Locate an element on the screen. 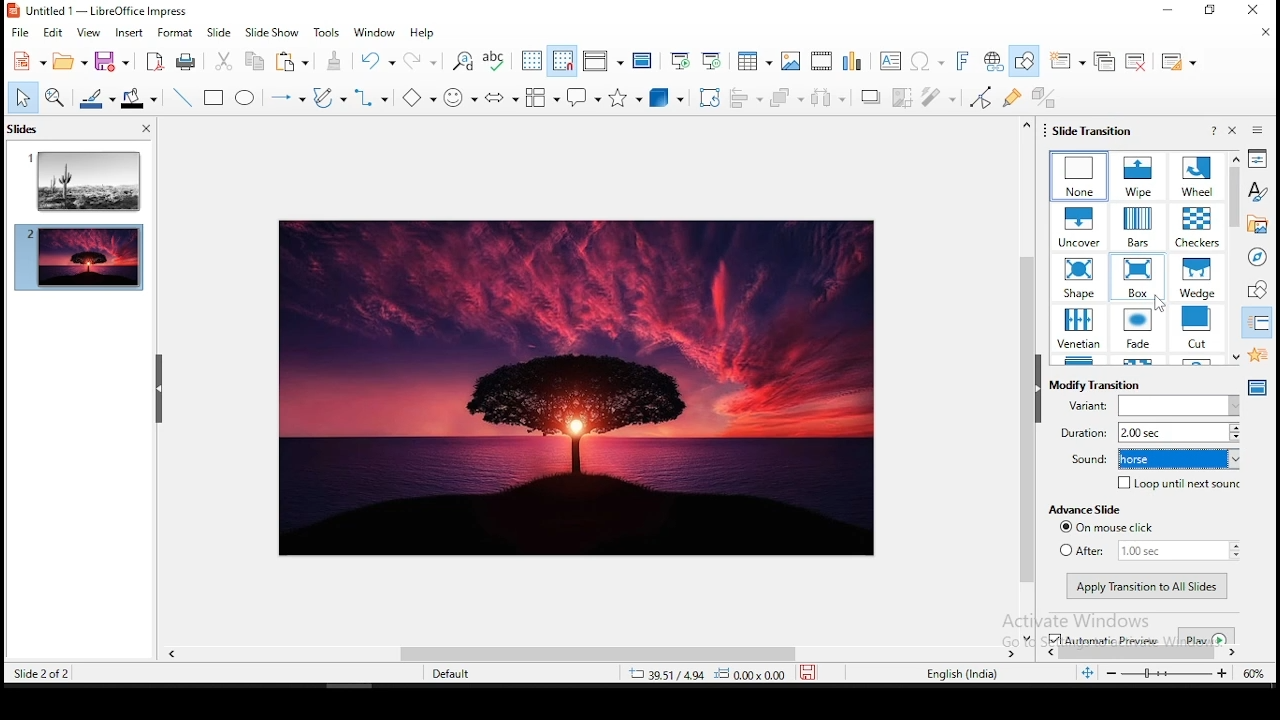 The image size is (1280, 720). images is located at coordinates (788, 58).